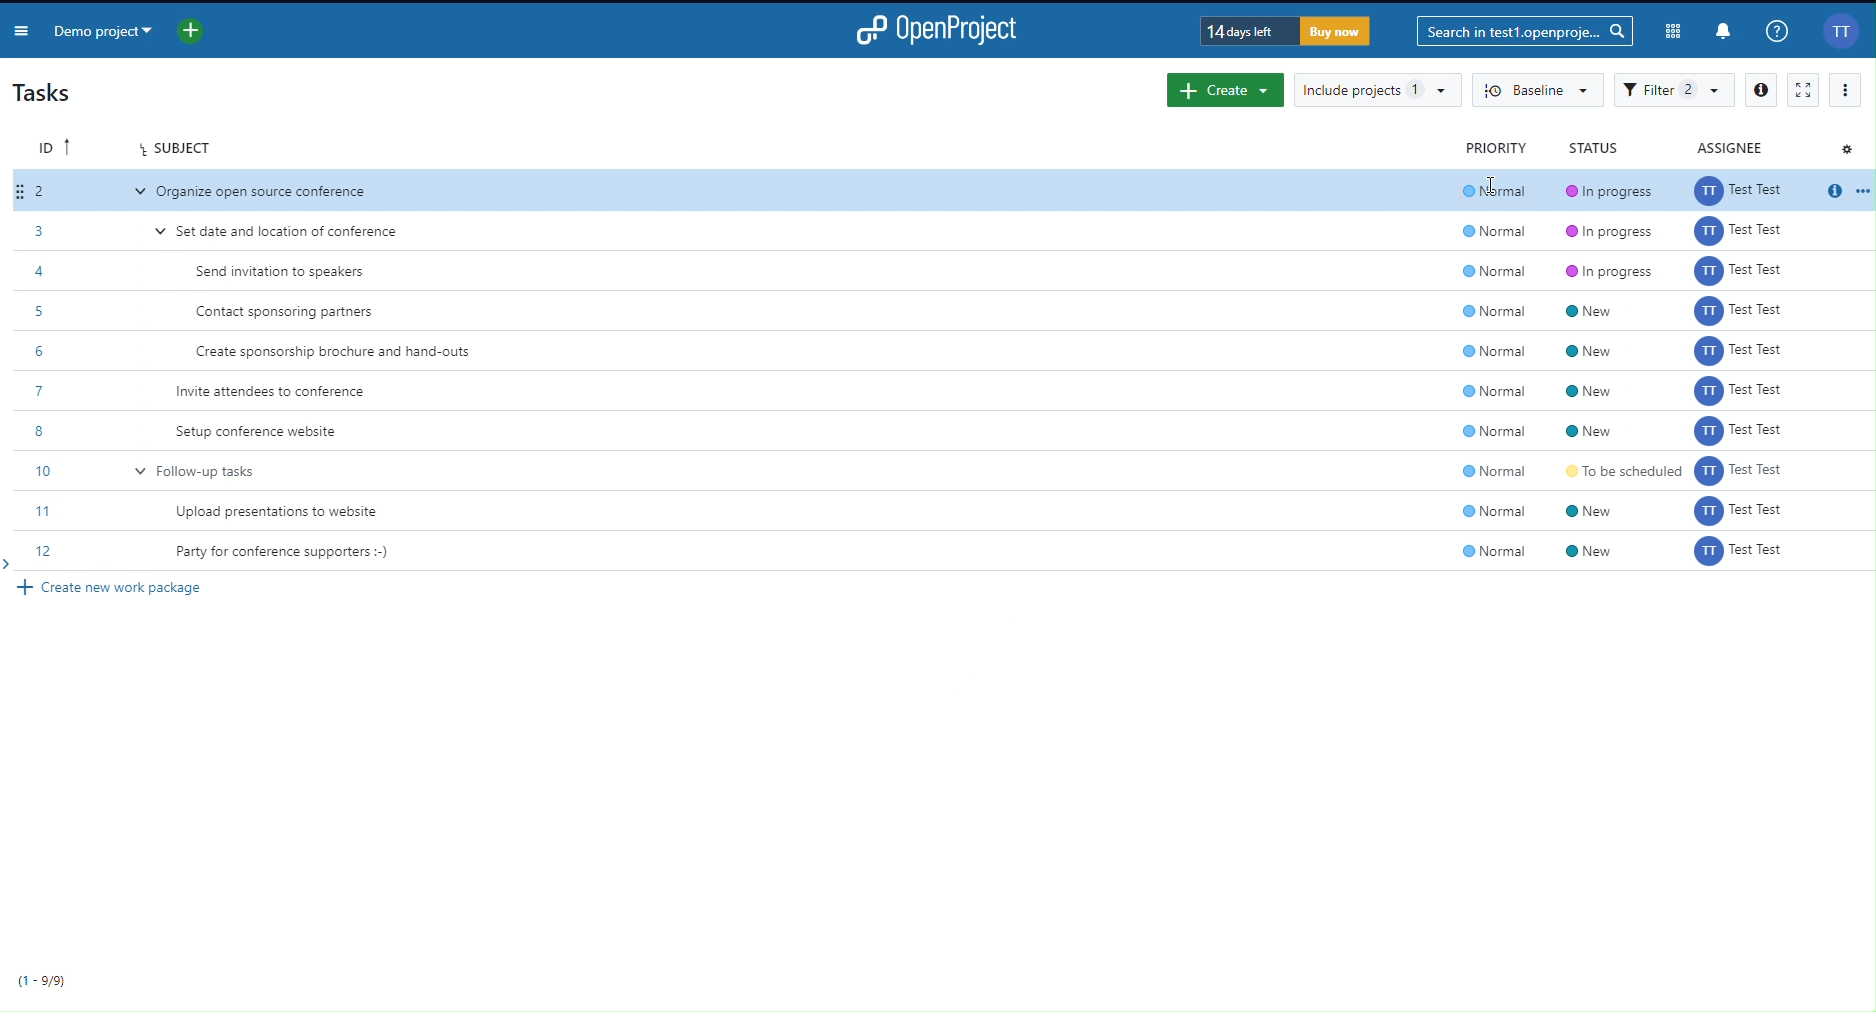 This screenshot has width=1876, height=1012. I want to click on Create, so click(1224, 90).